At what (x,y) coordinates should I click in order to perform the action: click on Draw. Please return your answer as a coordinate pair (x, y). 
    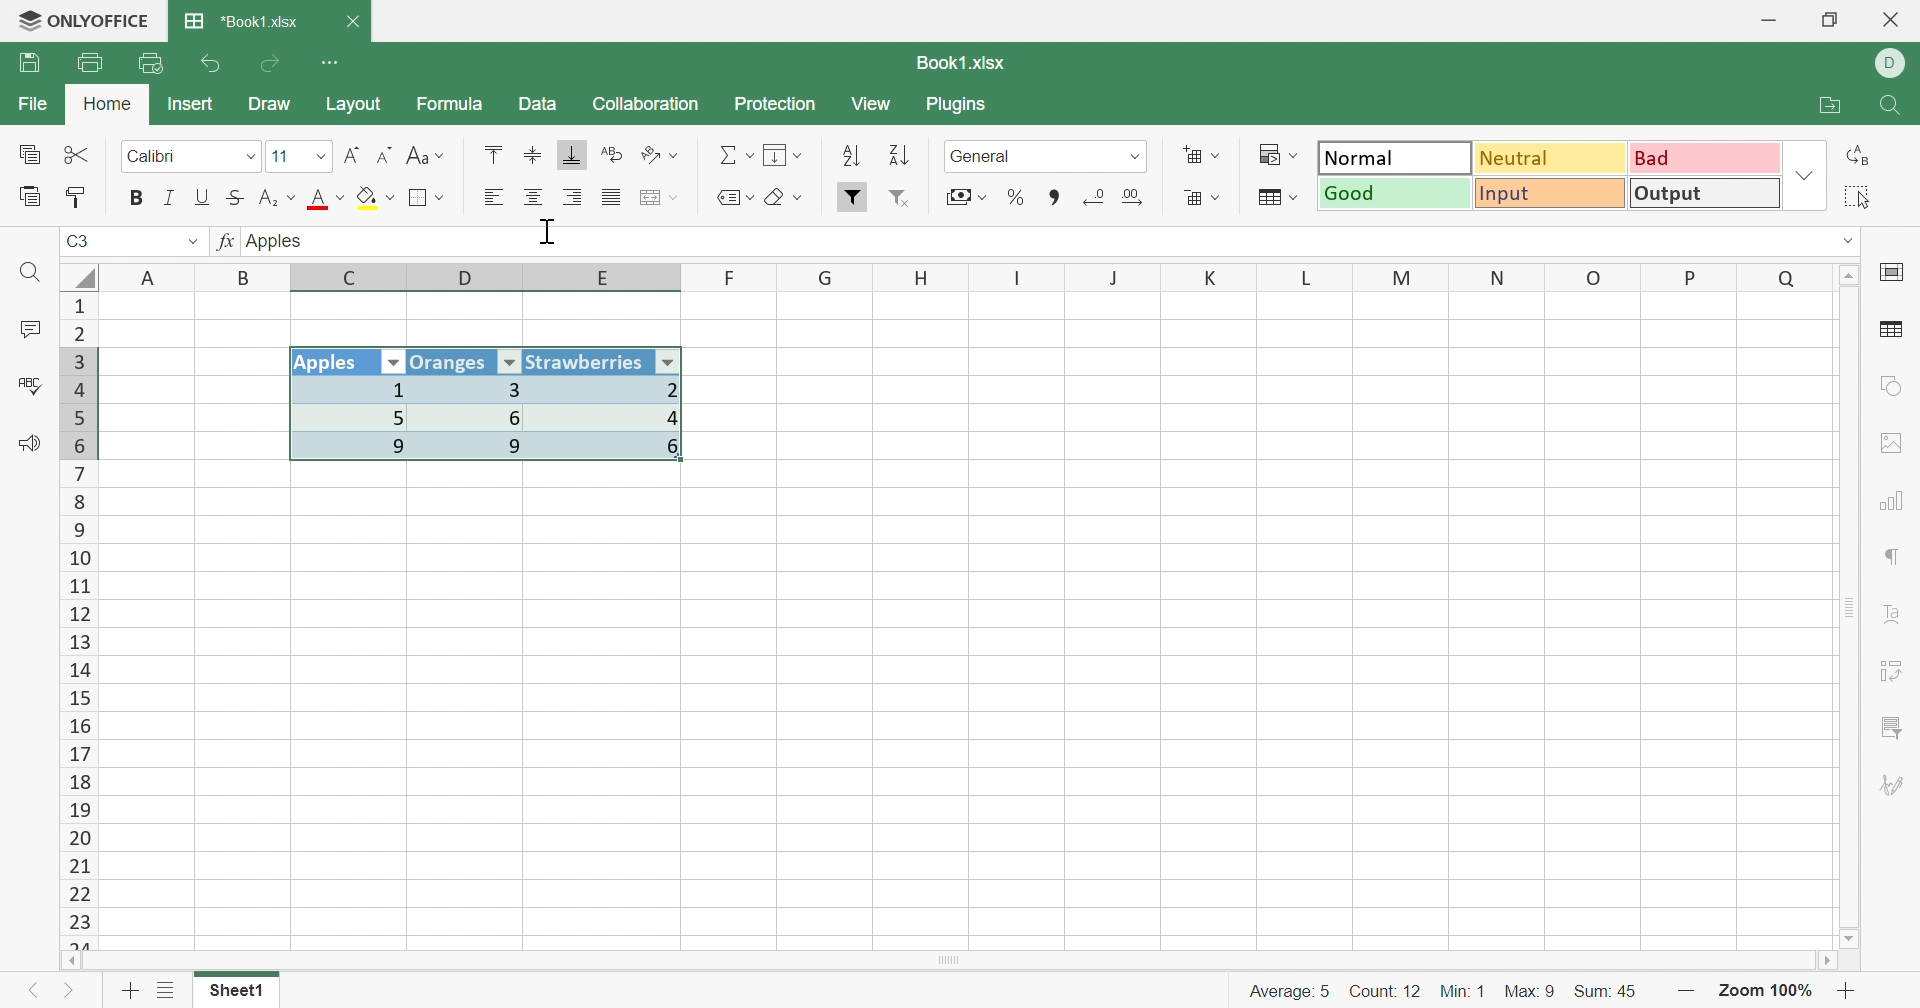
    Looking at the image, I should click on (277, 106).